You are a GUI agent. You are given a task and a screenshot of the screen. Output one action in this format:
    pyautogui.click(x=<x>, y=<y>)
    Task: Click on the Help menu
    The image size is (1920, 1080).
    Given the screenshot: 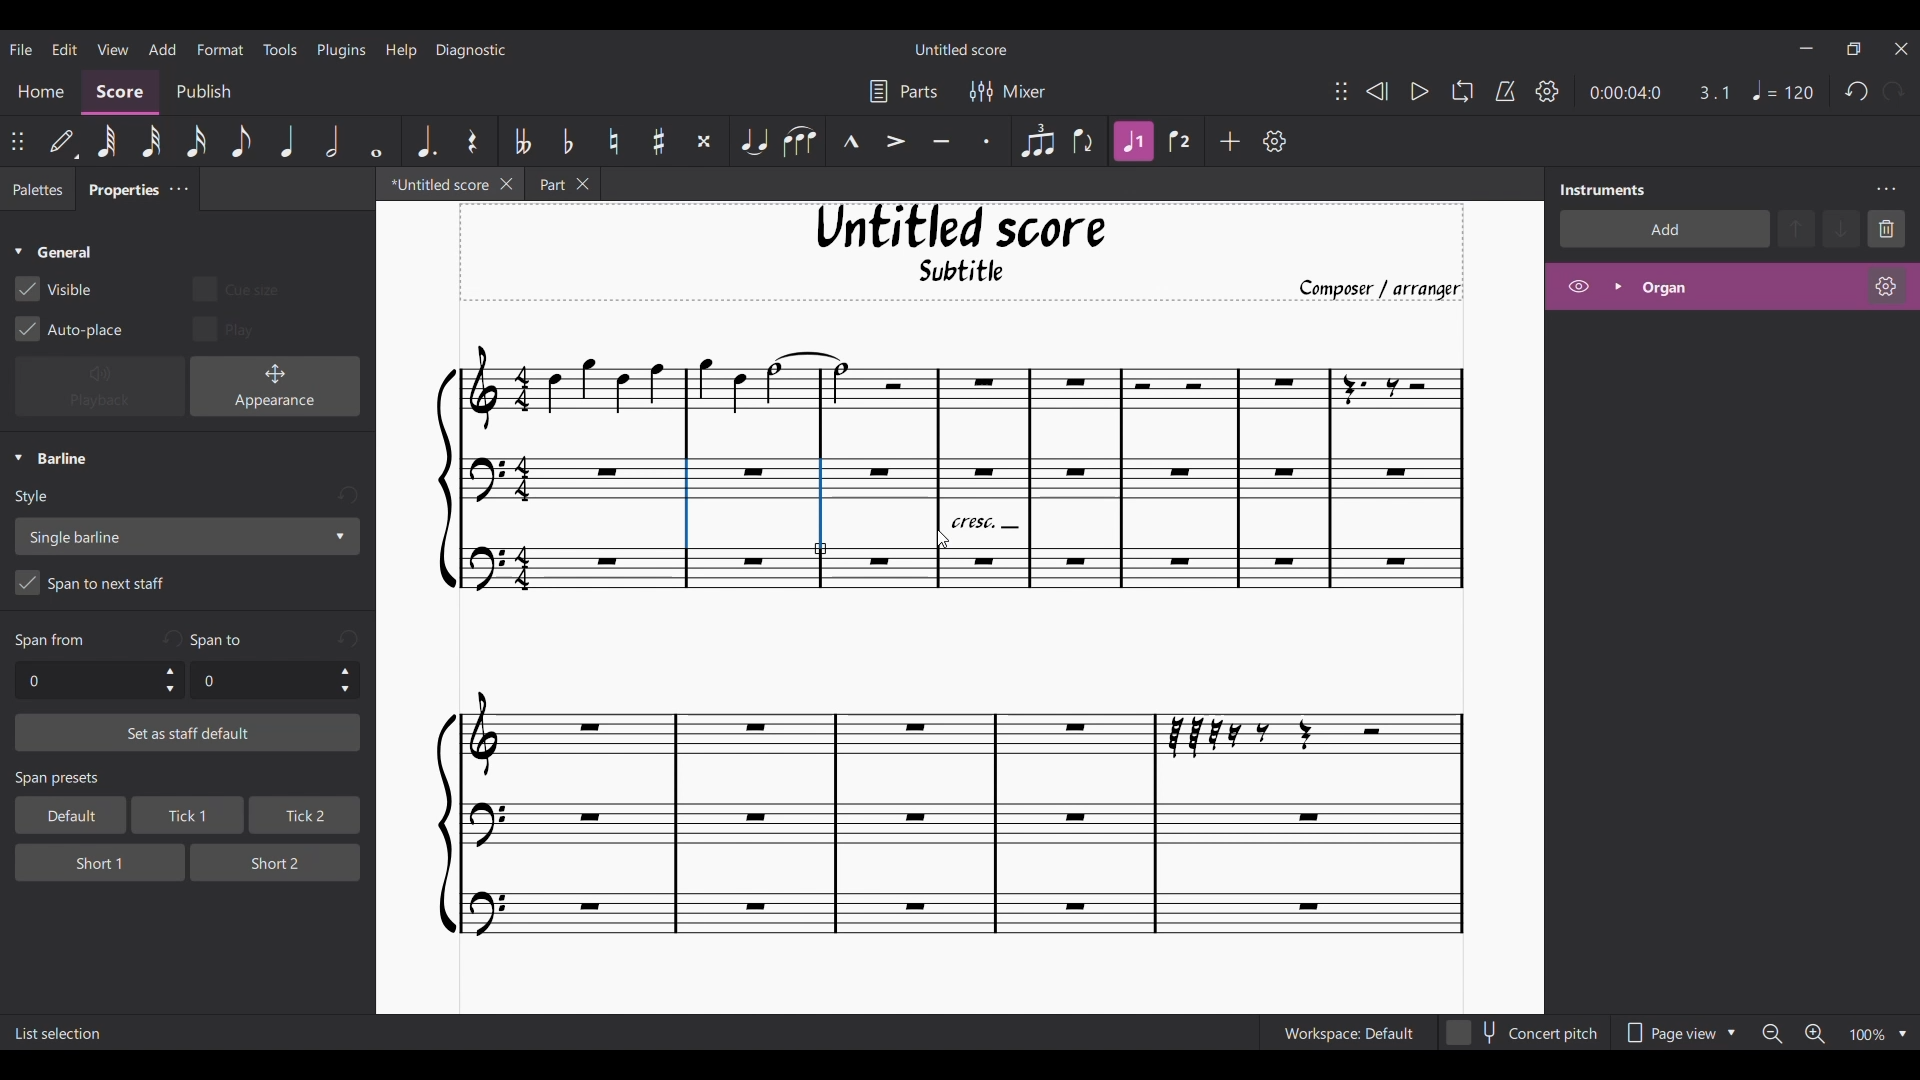 What is the action you would take?
    pyautogui.click(x=401, y=49)
    